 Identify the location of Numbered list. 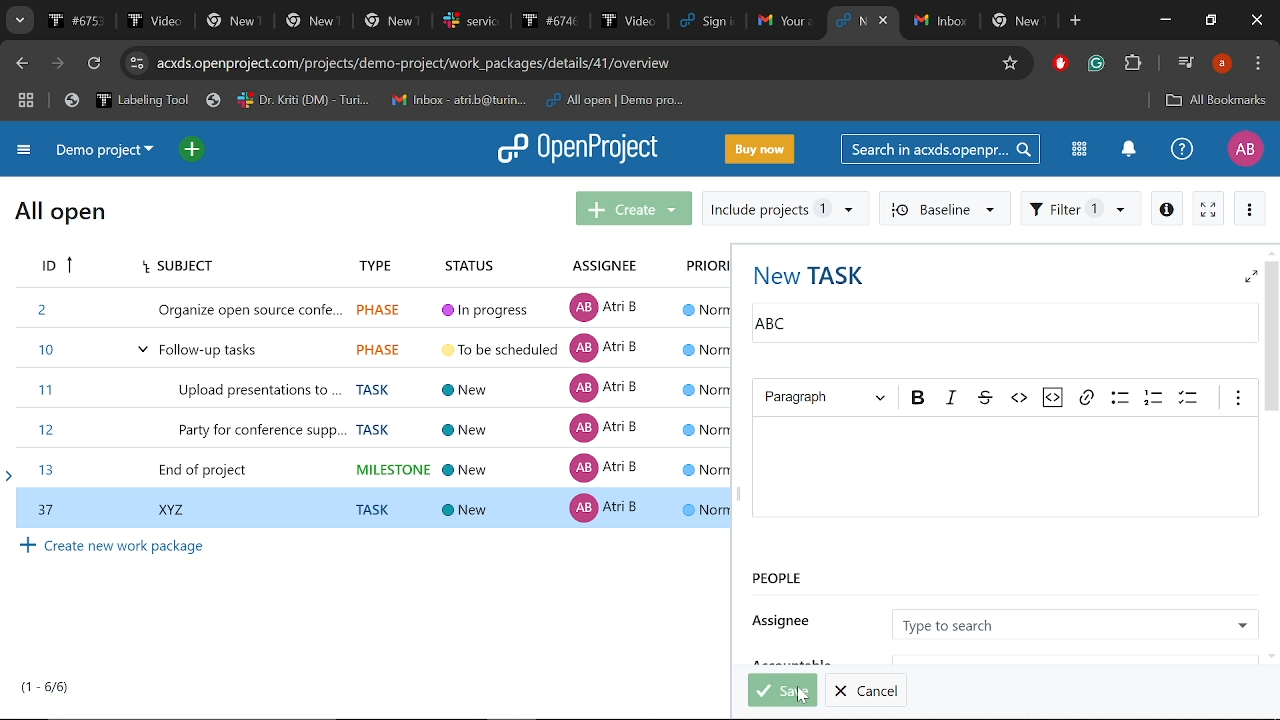
(1154, 397).